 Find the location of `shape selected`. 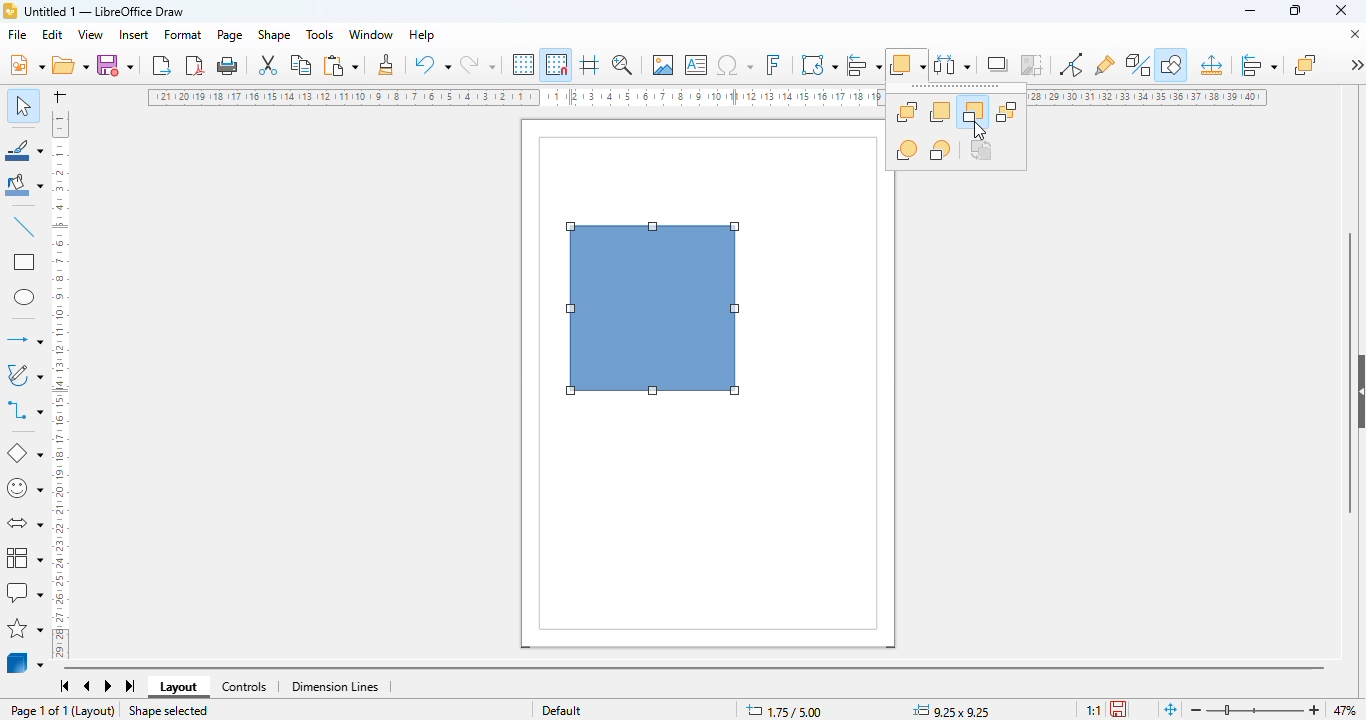

shape selected is located at coordinates (167, 711).